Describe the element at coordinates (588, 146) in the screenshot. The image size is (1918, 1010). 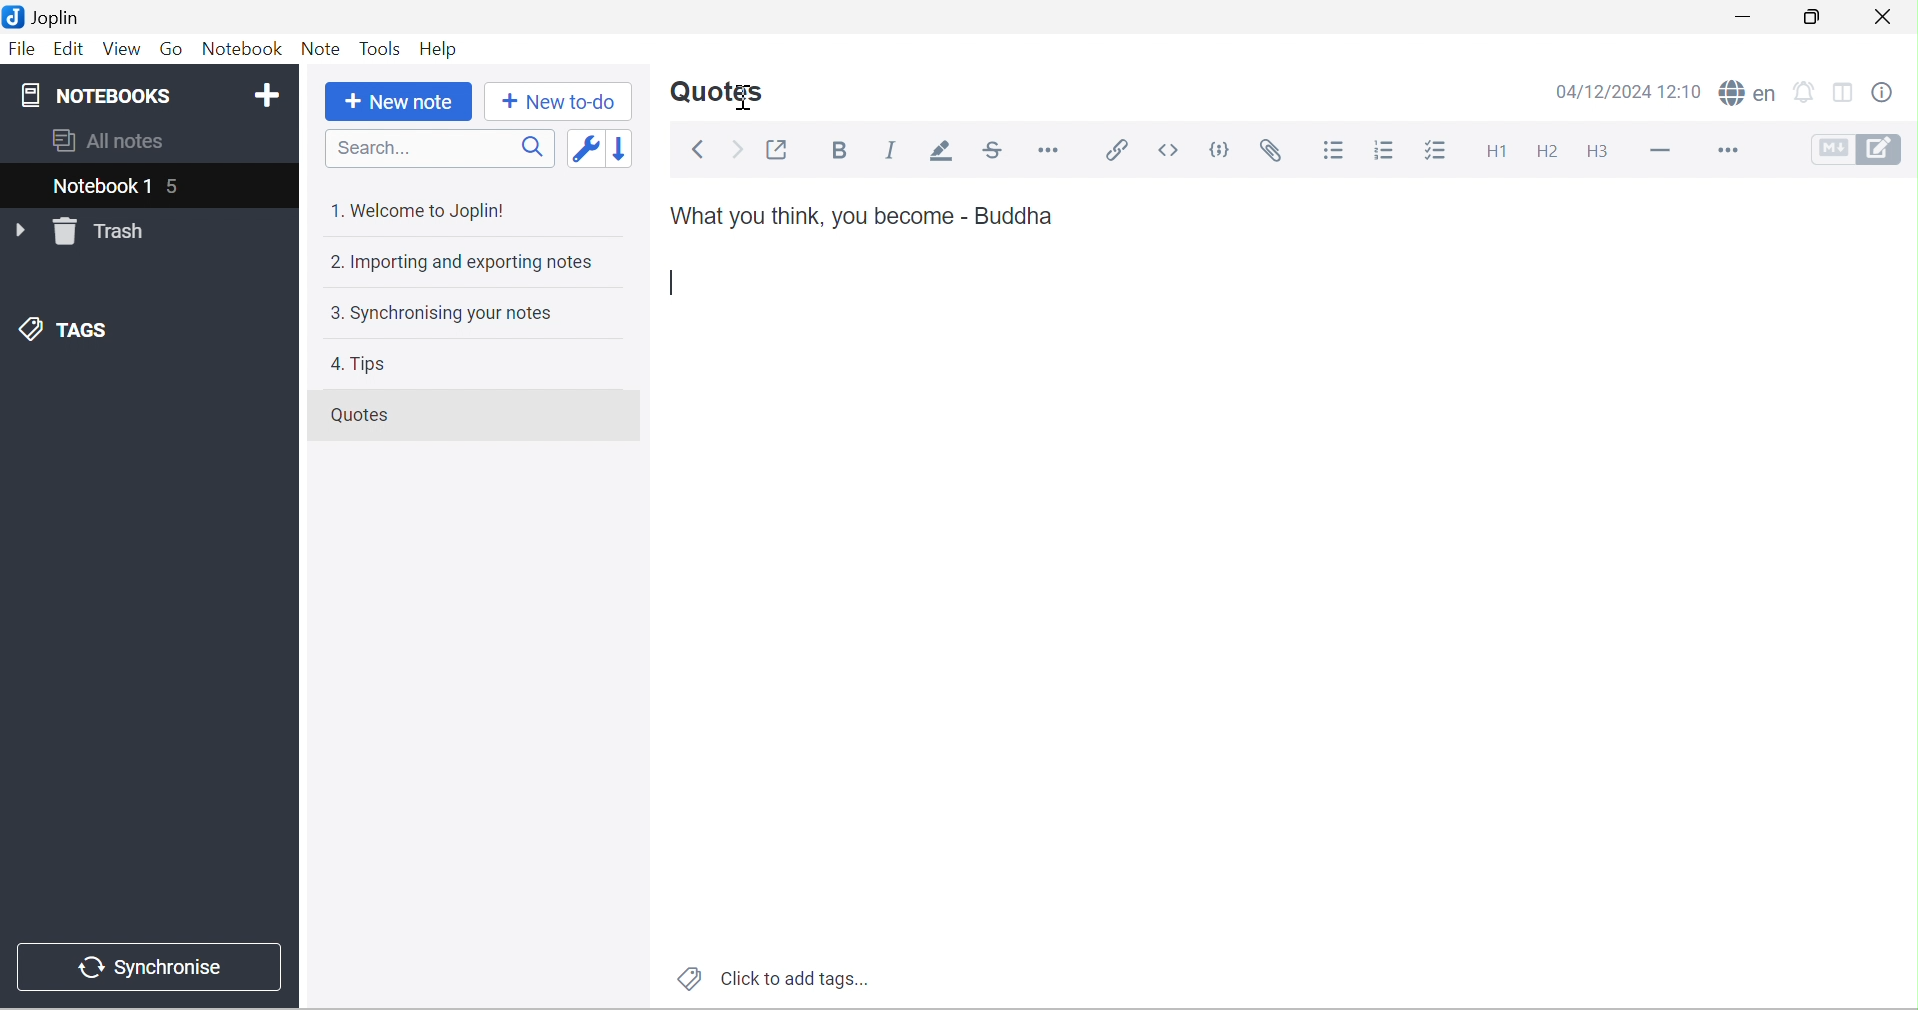
I see `Toggle sort order field` at that location.